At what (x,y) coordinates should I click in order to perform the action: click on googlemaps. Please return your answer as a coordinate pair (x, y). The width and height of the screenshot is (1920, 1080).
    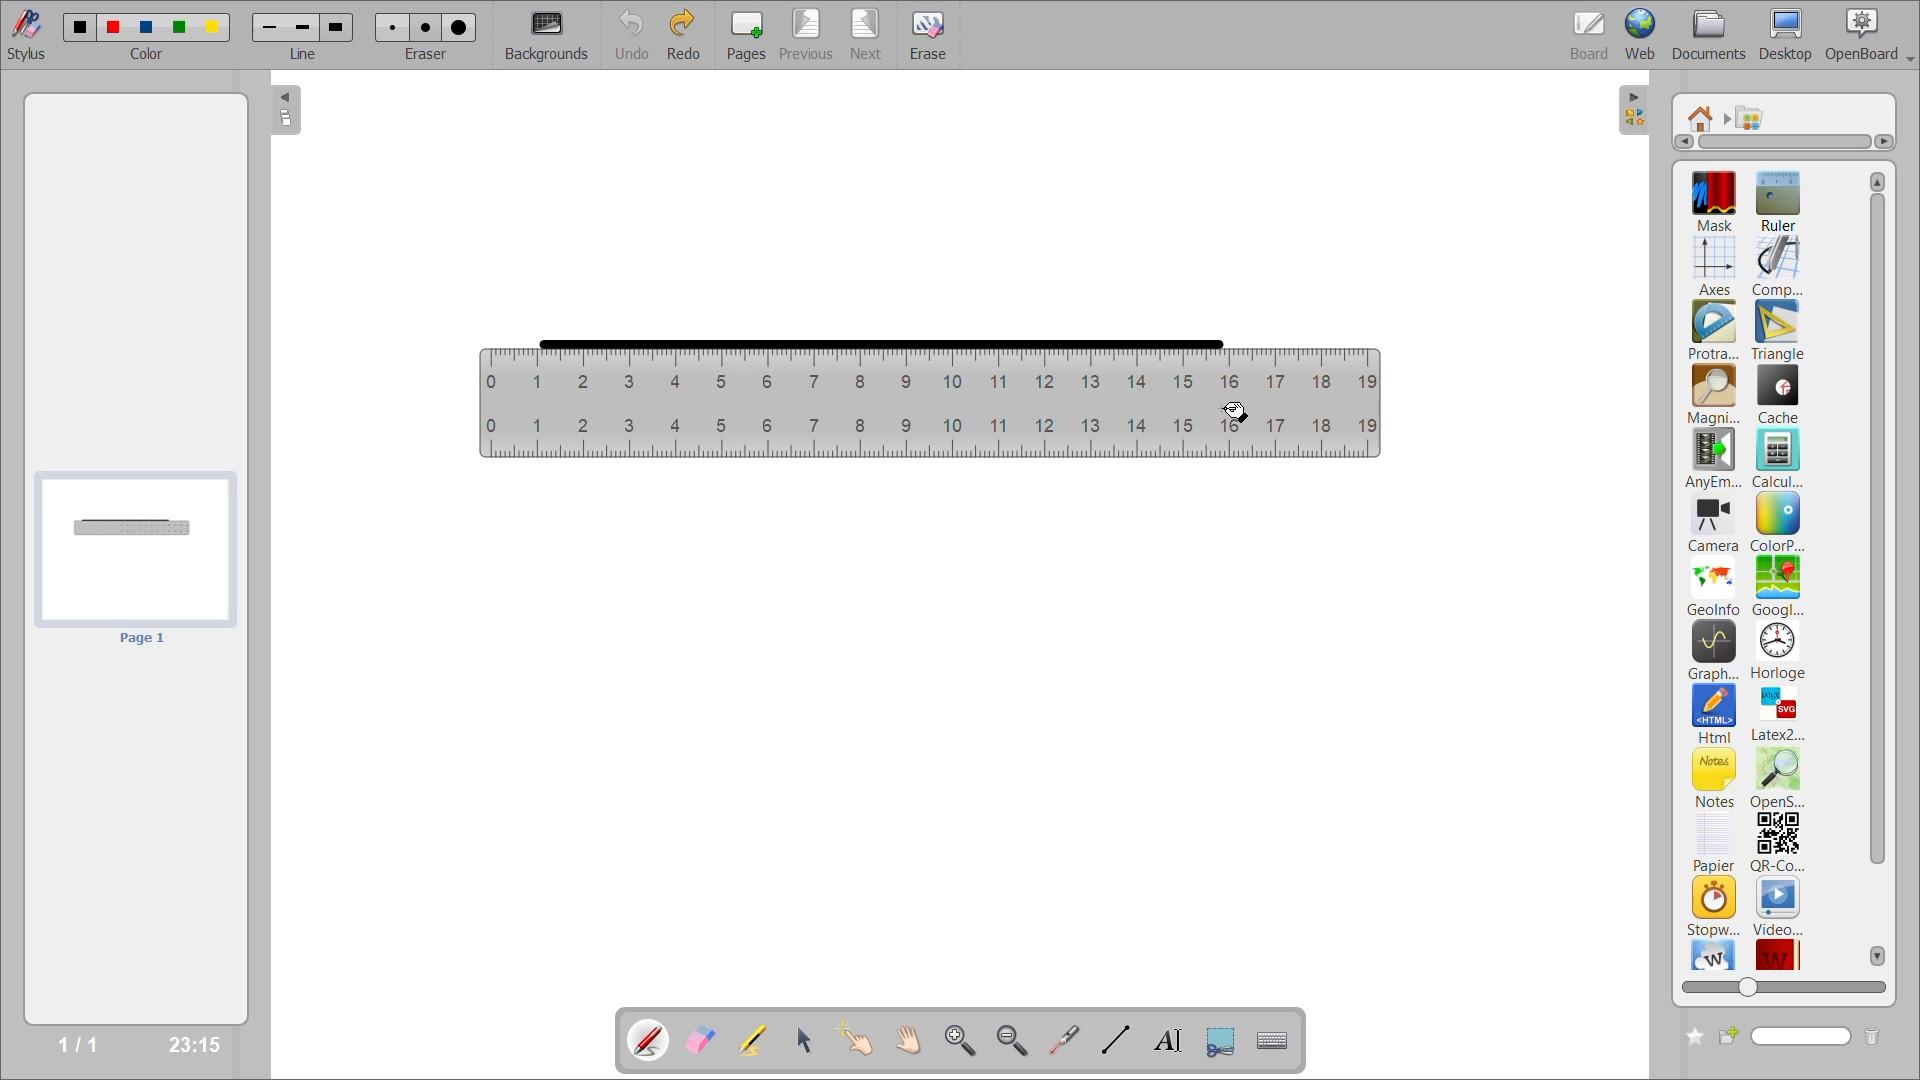
    Looking at the image, I should click on (1776, 586).